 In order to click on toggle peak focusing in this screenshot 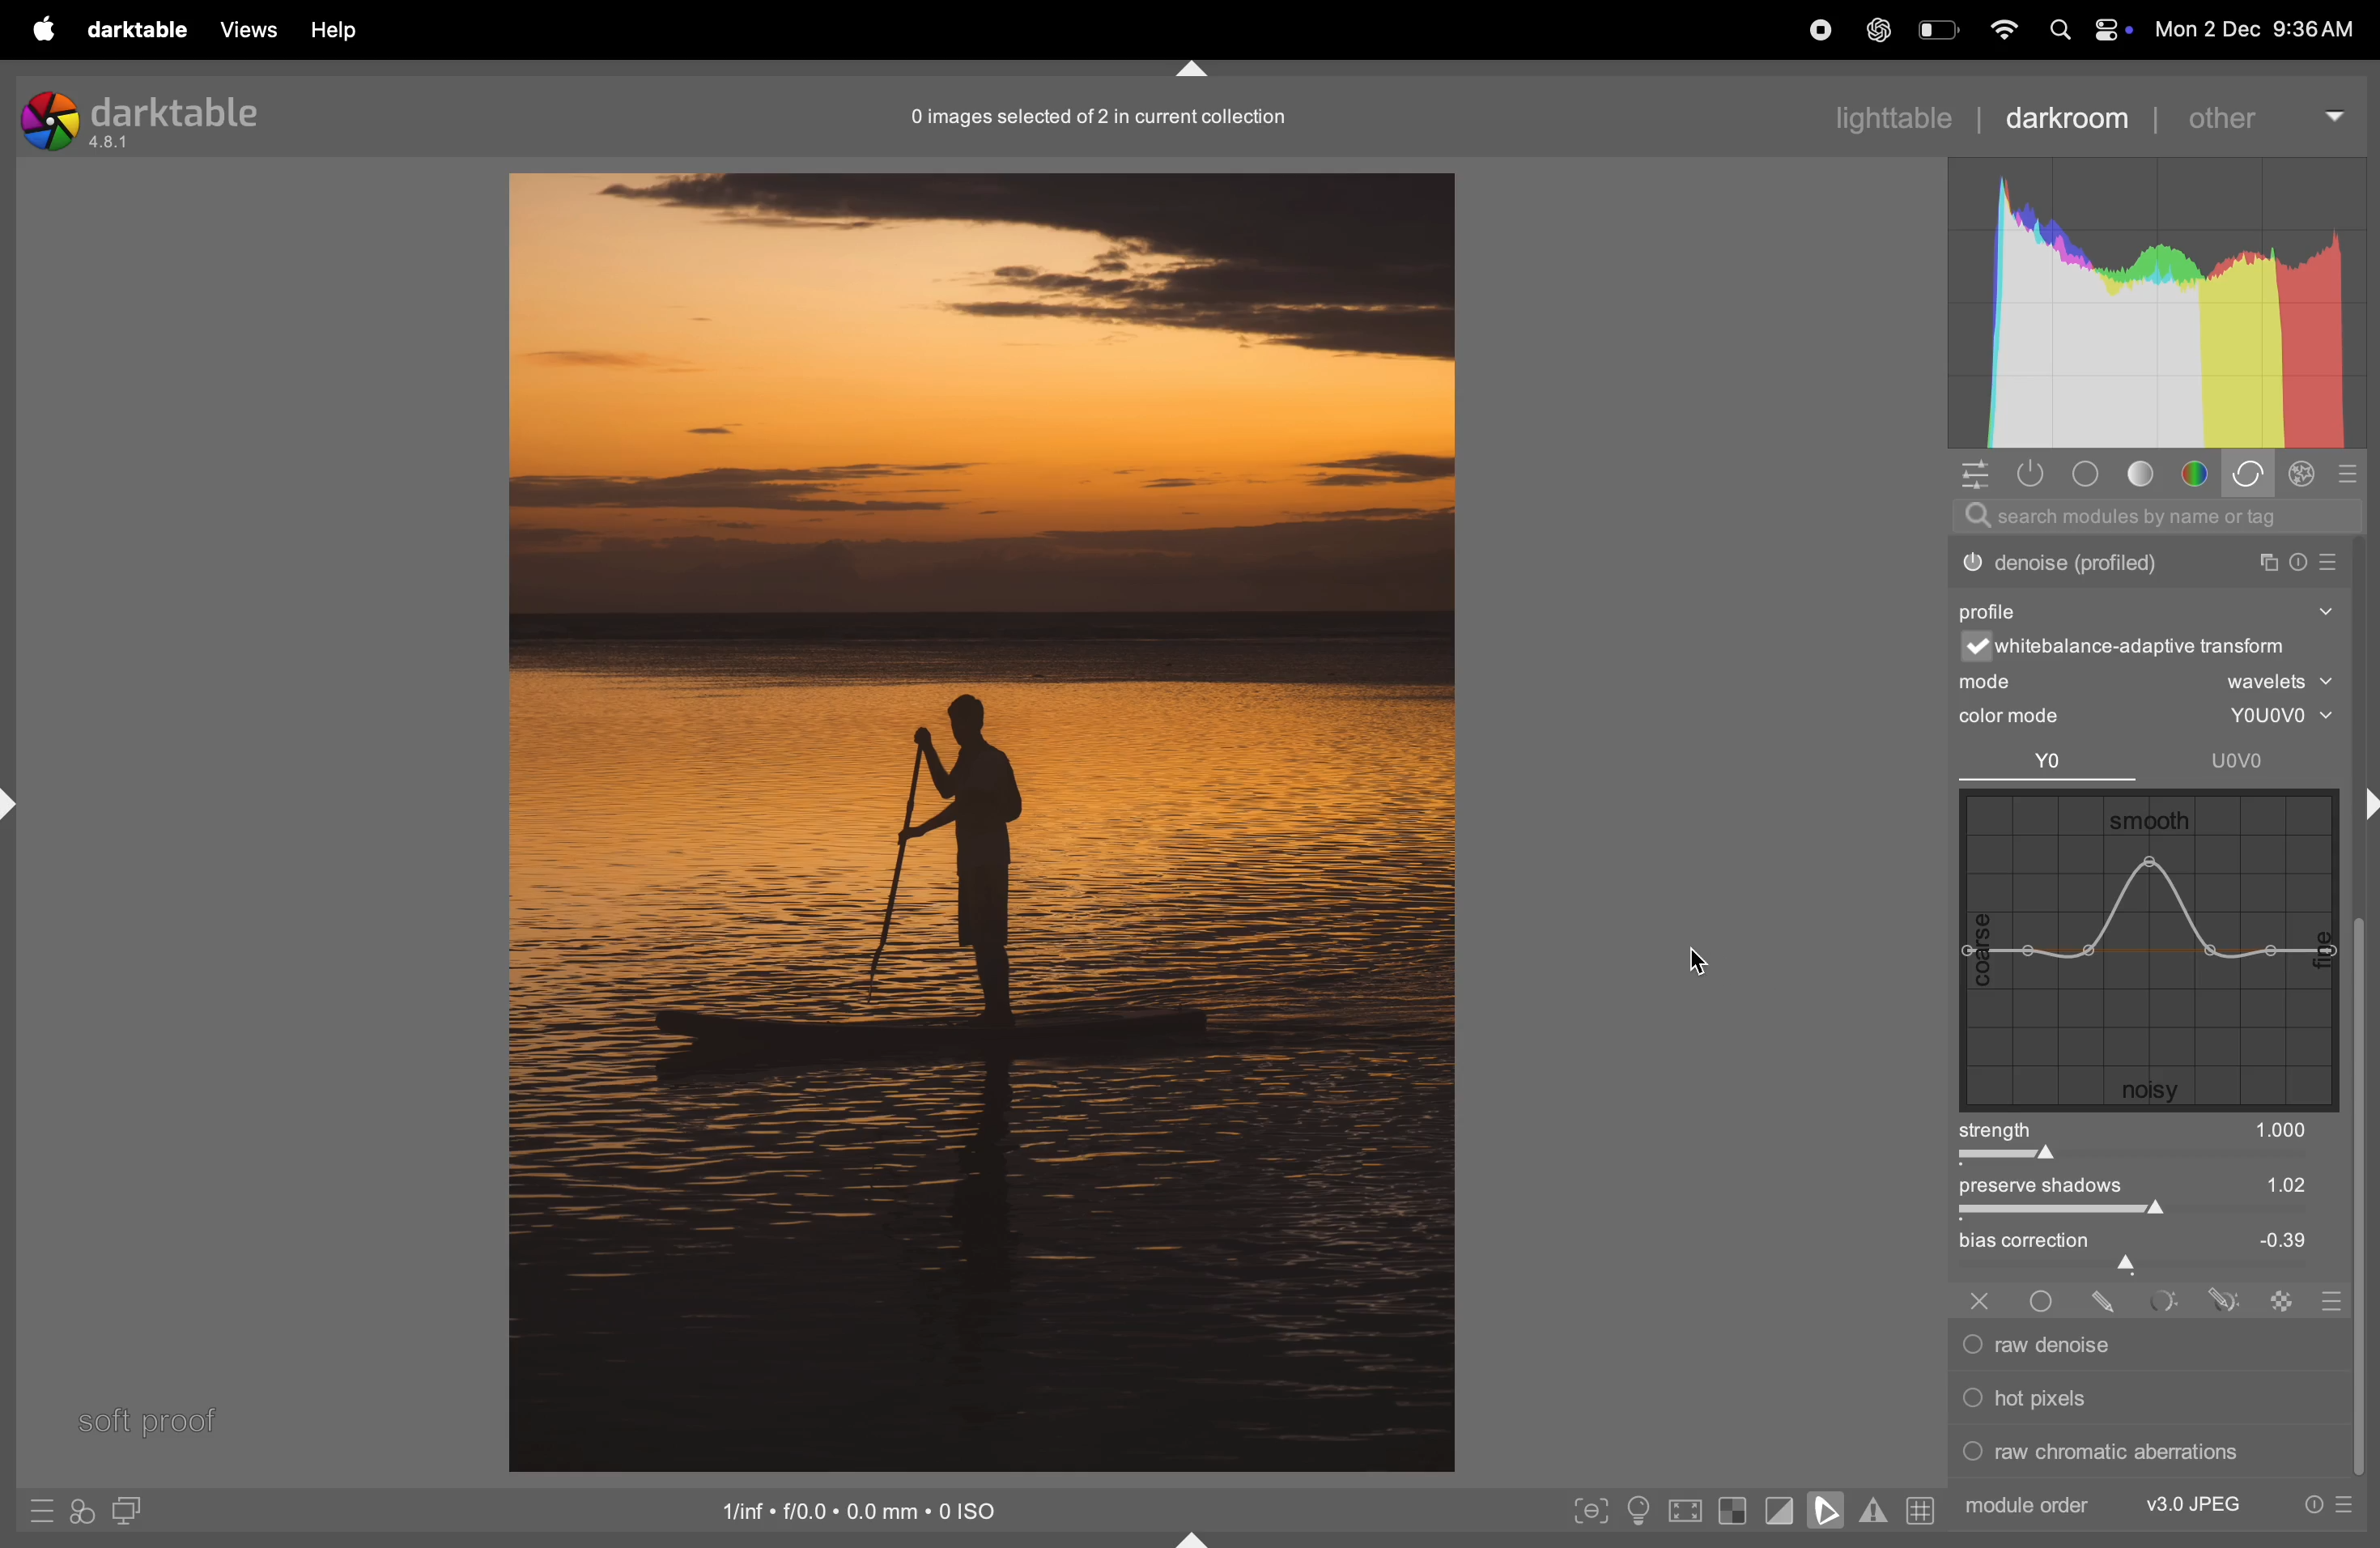, I will do `click(1591, 1510)`.